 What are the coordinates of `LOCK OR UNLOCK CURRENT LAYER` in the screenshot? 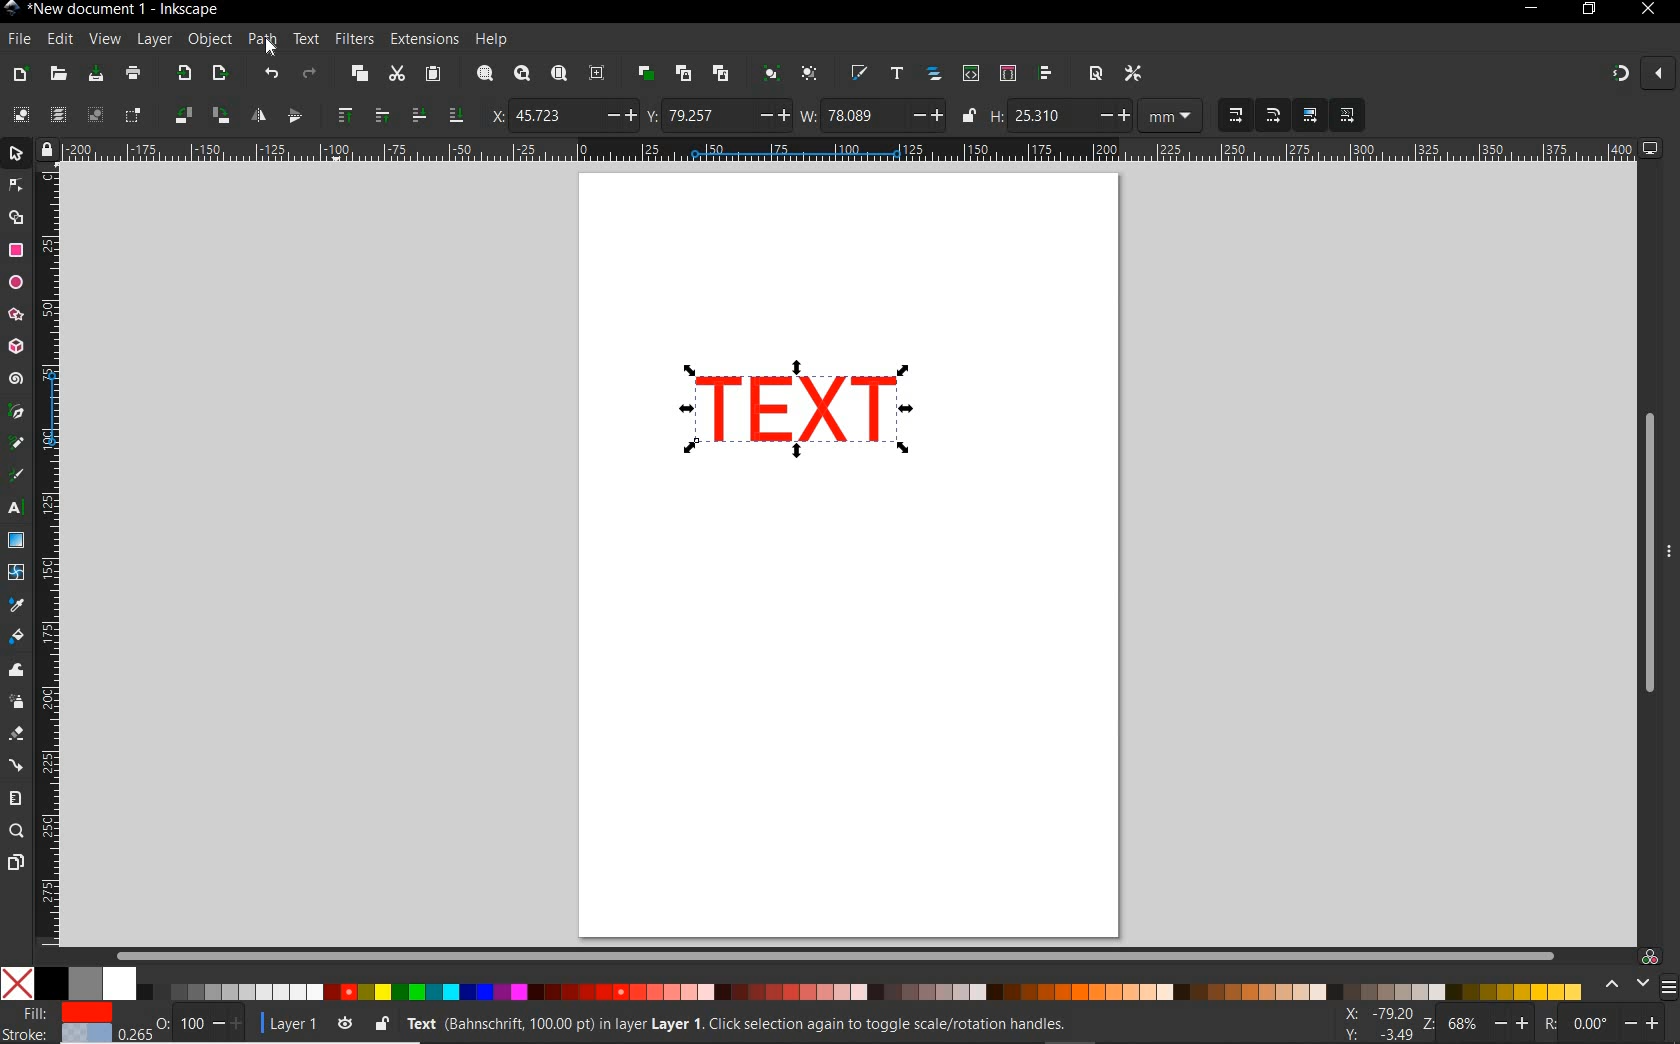 It's located at (381, 1026).